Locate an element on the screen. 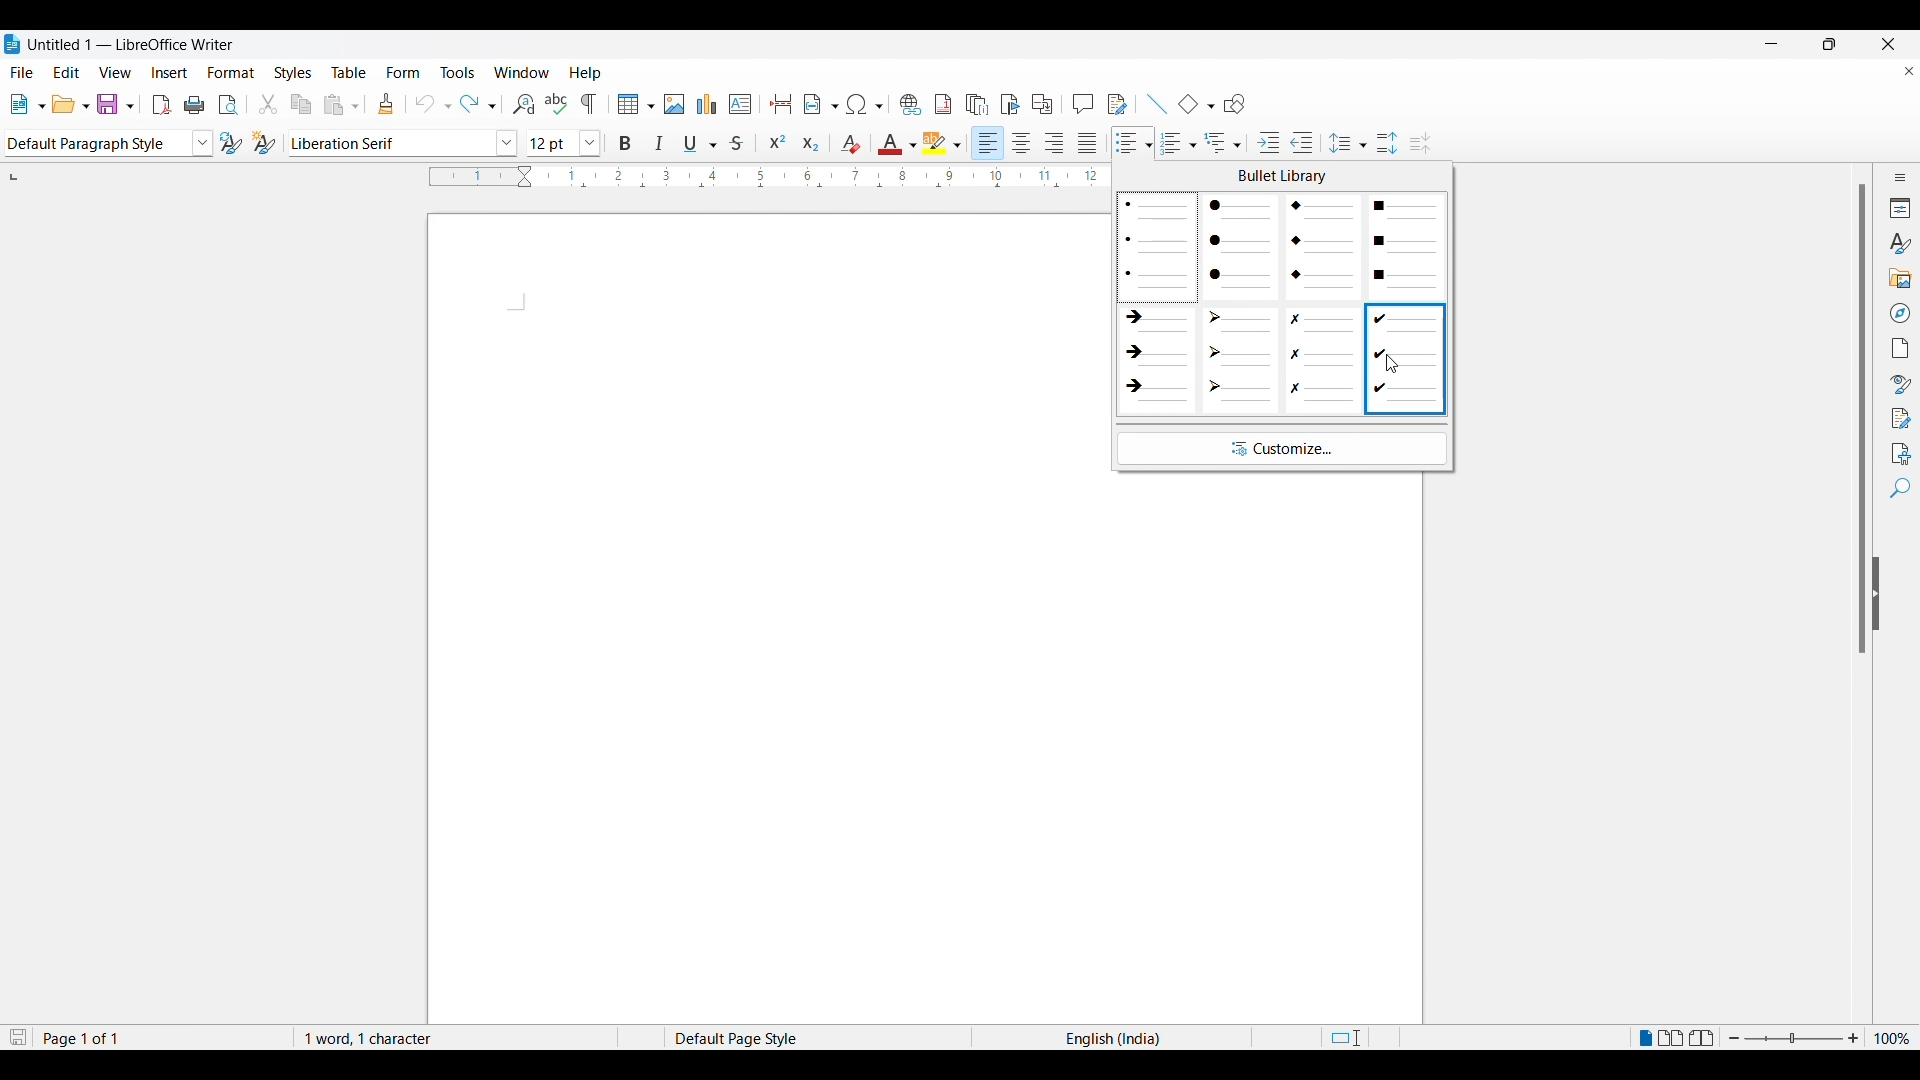 This screenshot has width=1920, height=1080. Table is located at coordinates (351, 70).